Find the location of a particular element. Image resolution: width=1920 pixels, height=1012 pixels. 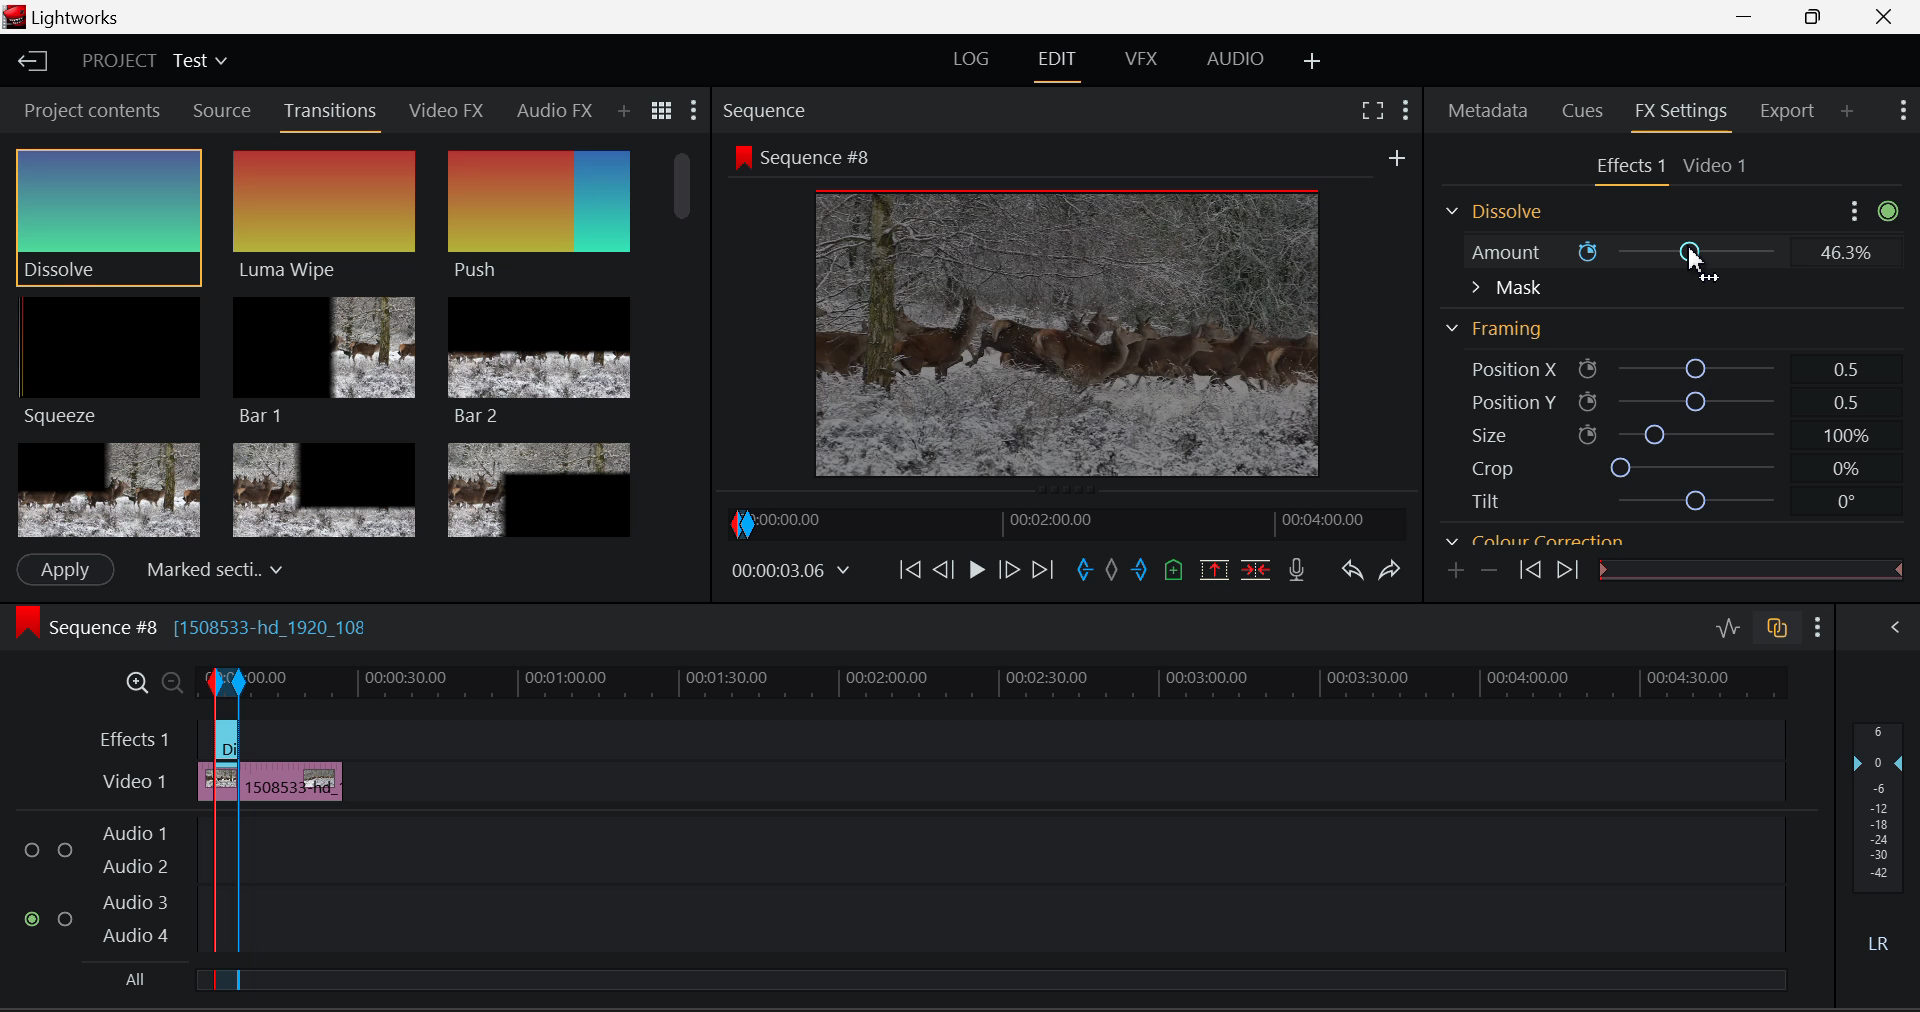

Centered here is located at coordinates (209, 567).